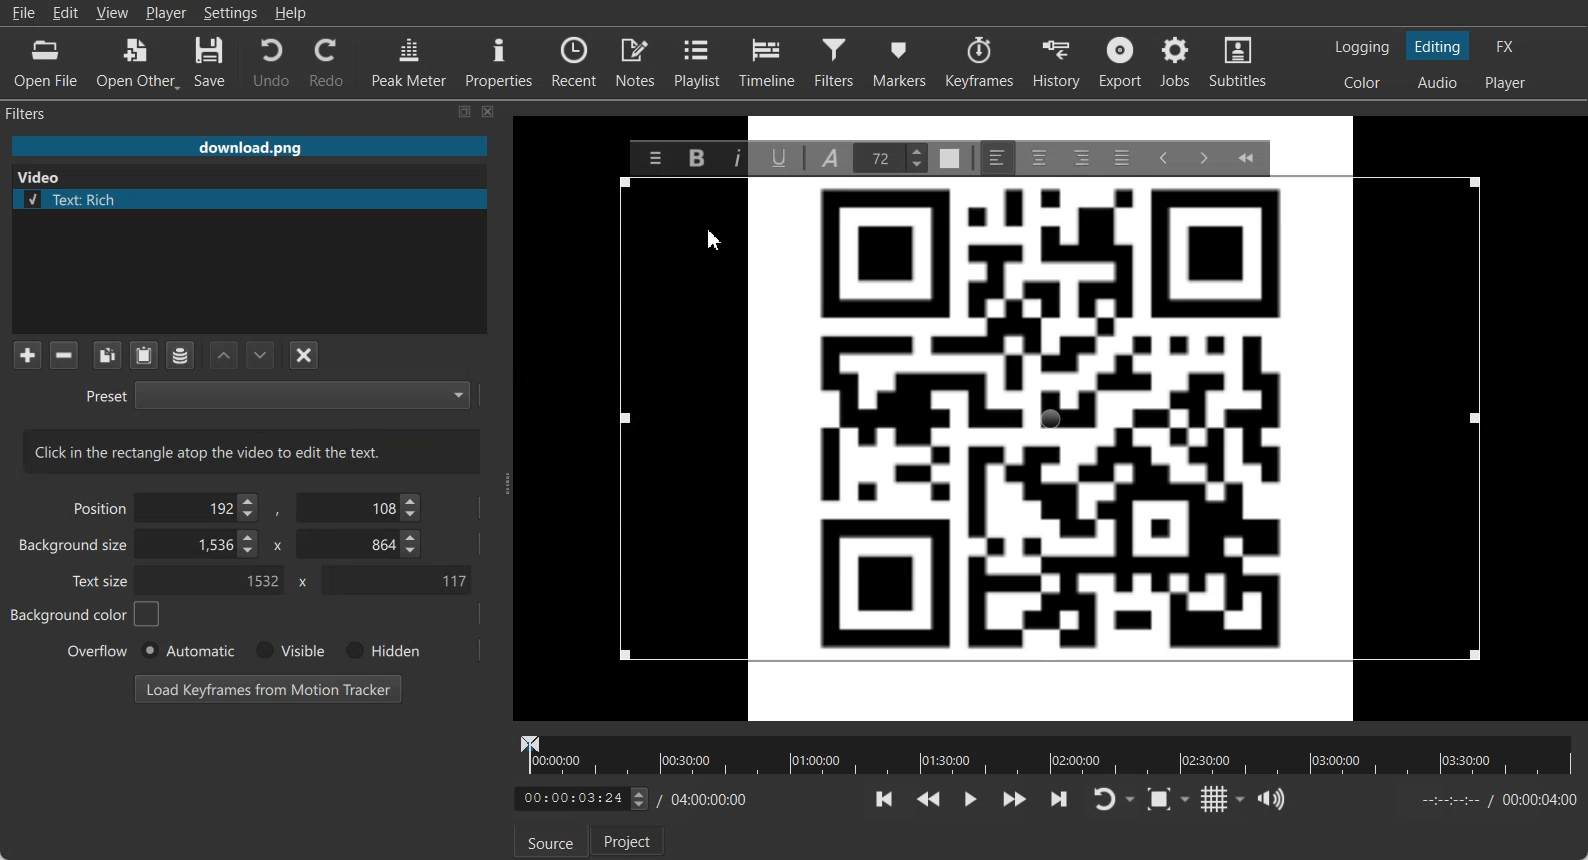 Image resolution: width=1588 pixels, height=860 pixels. What do you see at coordinates (252, 451) in the screenshot?
I see `Text` at bounding box center [252, 451].